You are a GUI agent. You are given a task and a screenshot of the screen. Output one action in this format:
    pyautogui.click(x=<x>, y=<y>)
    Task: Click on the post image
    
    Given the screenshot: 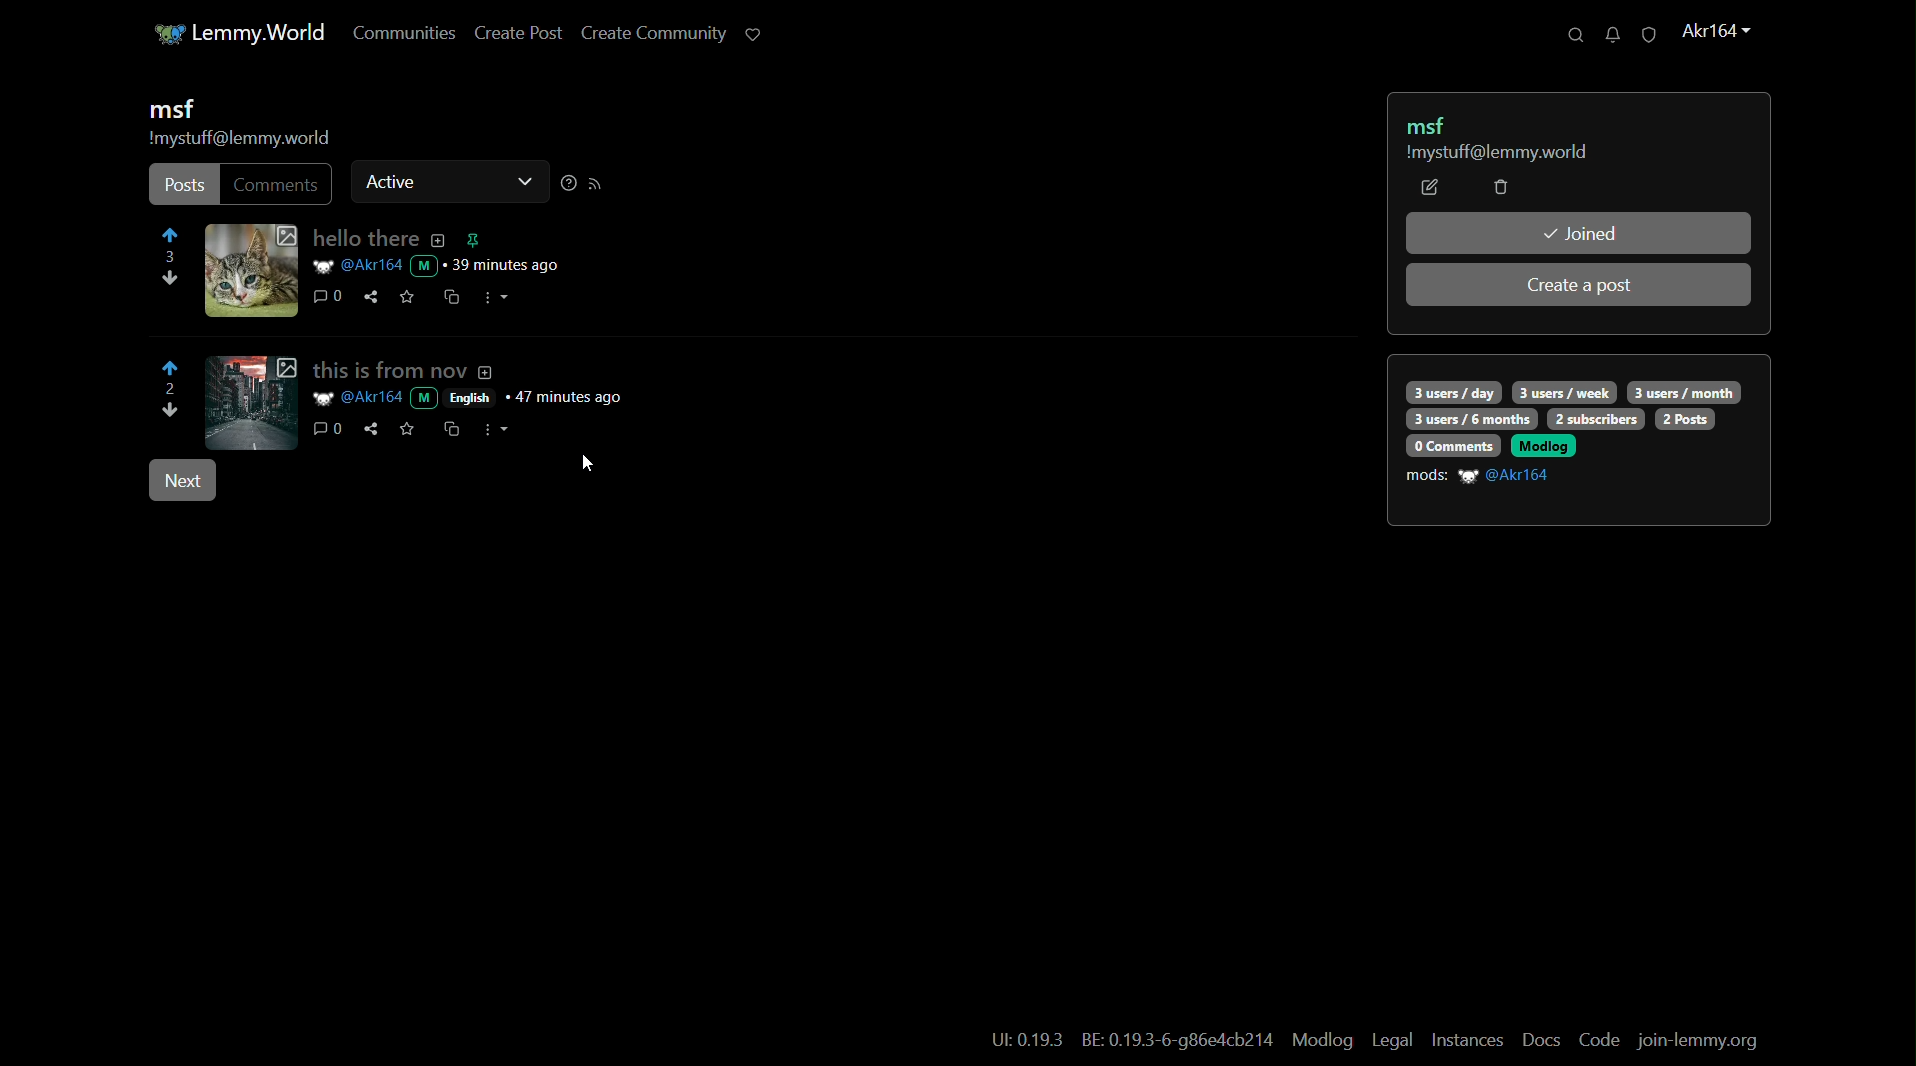 What is the action you would take?
    pyautogui.click(x=251, y=270)
    